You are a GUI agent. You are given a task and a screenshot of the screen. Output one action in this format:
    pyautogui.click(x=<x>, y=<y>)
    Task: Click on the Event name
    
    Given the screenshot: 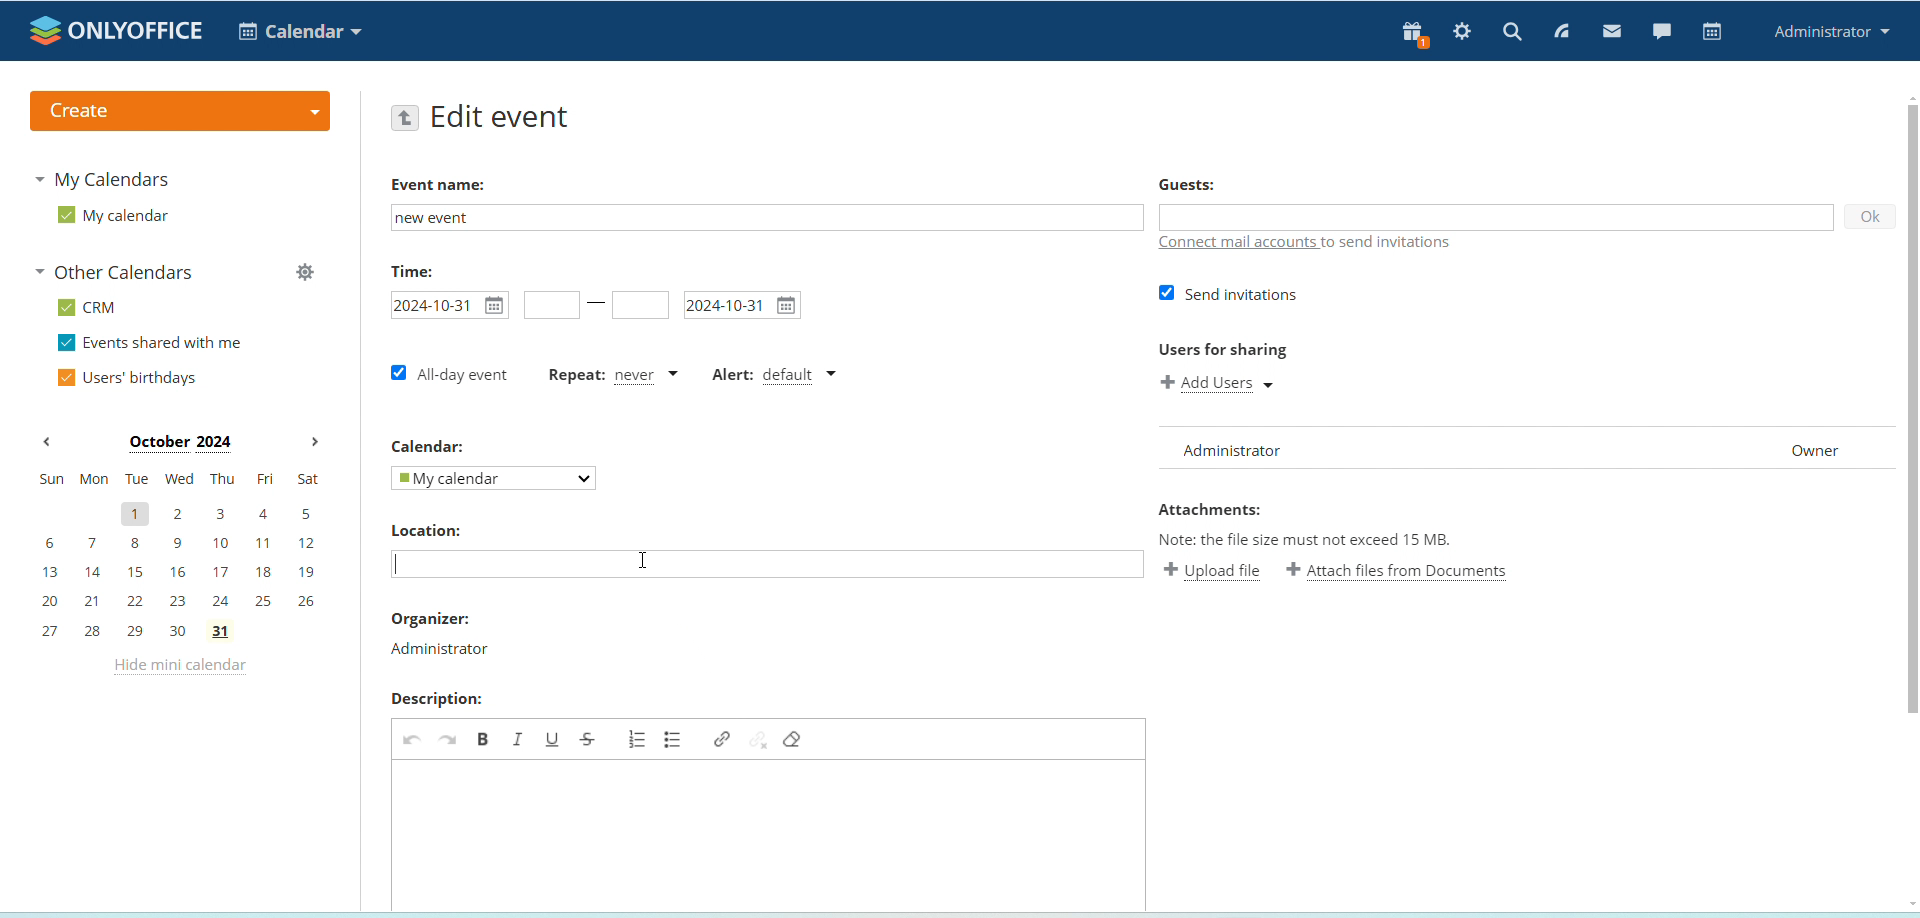 What is the action you would take?
    pyautogui.click(x=441, y=185)
    